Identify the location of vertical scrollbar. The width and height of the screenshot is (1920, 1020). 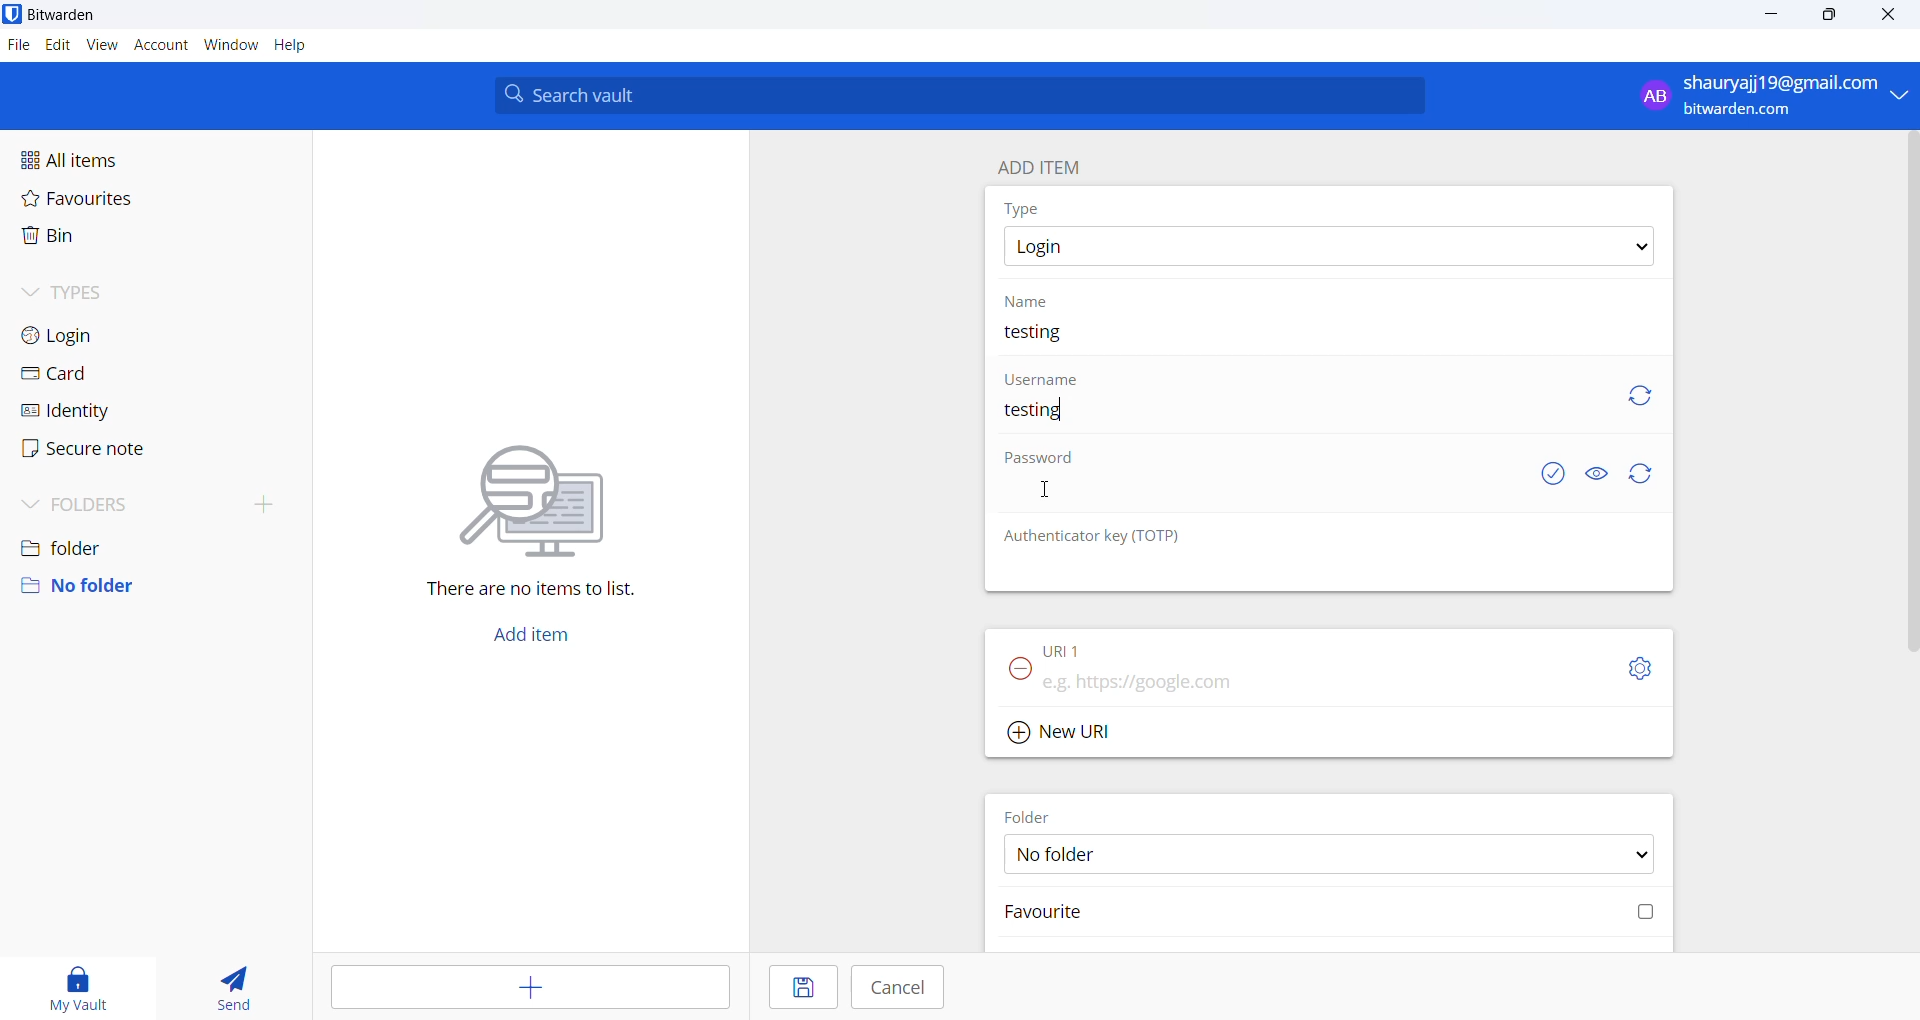
(1908, 393).